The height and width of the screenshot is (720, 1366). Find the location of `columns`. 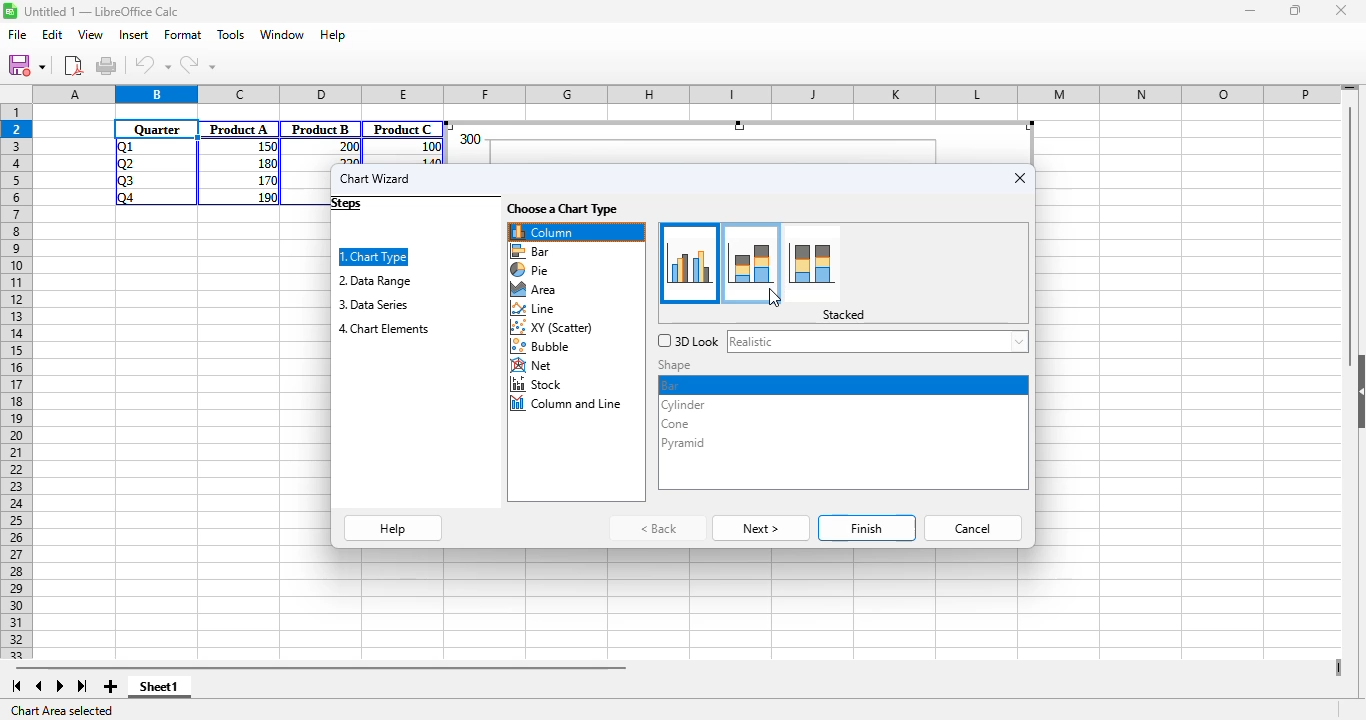

columns is located at coordinates (688, 95).